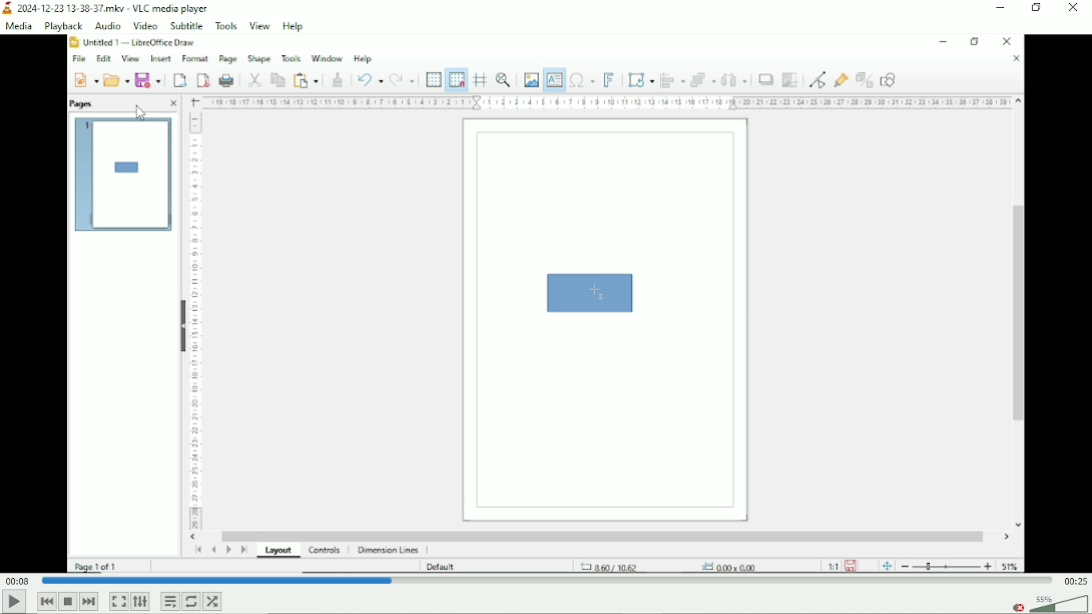 The image size is (1092, 614). Describe the element at coordinates (545, 581) in the screenshot. I see `Play duration` at that location.